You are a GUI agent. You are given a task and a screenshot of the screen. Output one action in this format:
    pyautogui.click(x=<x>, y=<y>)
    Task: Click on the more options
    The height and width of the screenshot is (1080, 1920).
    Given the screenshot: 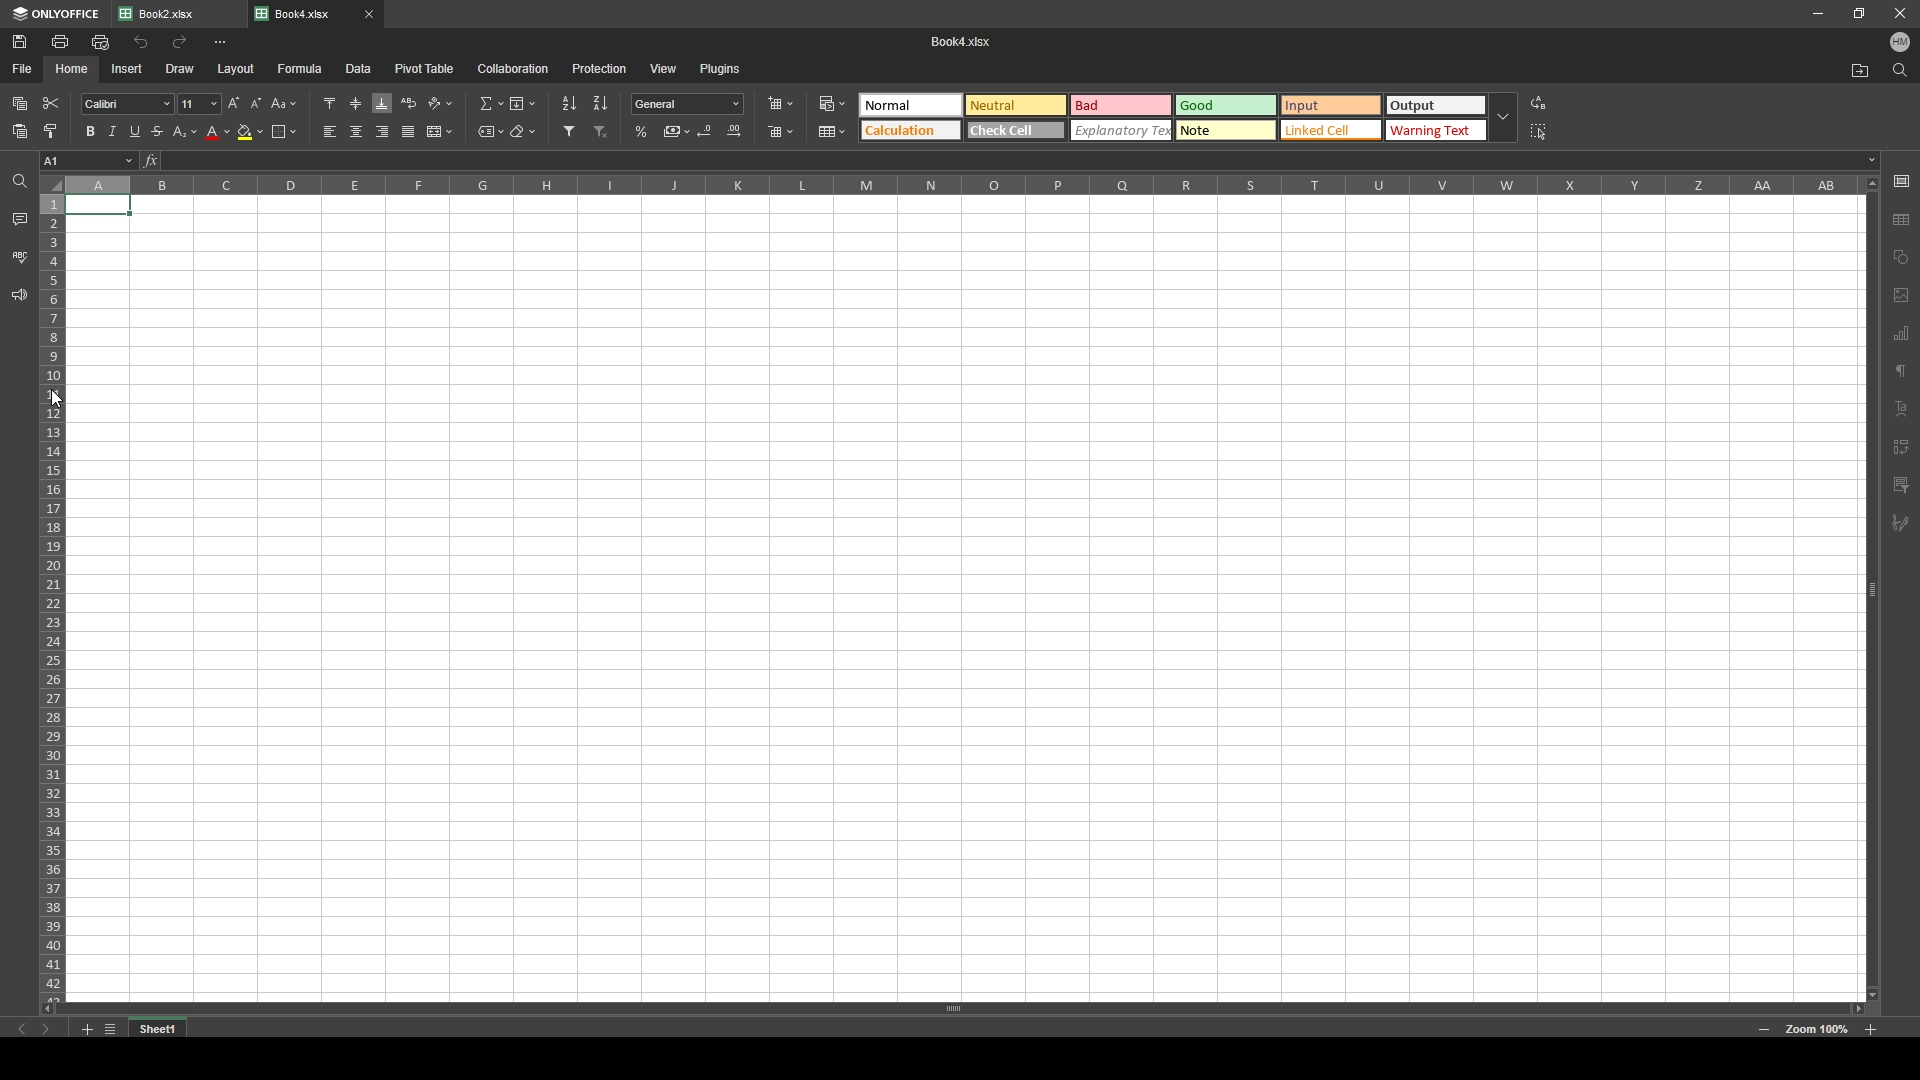 What is the action you would take?
    pyautogui.click(x=222, y=44)
    